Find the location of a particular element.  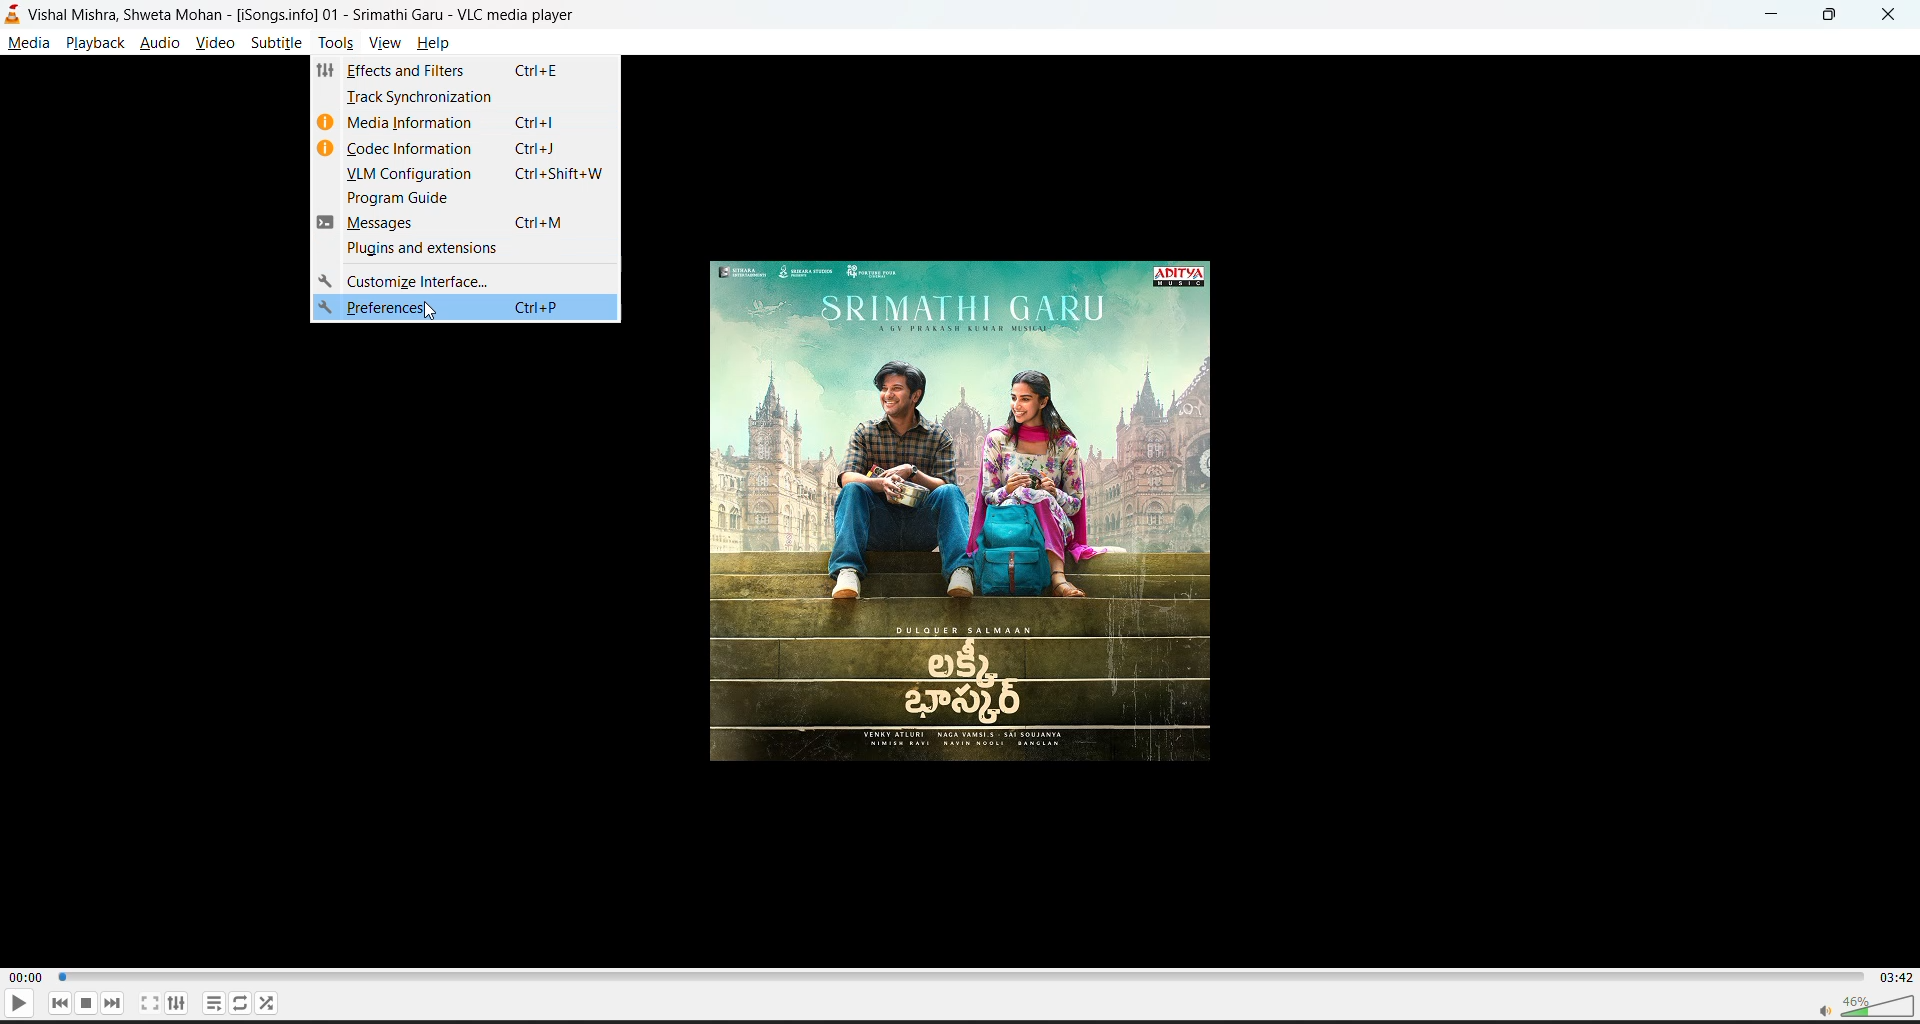

preferences is located at coordinates (463, 308).